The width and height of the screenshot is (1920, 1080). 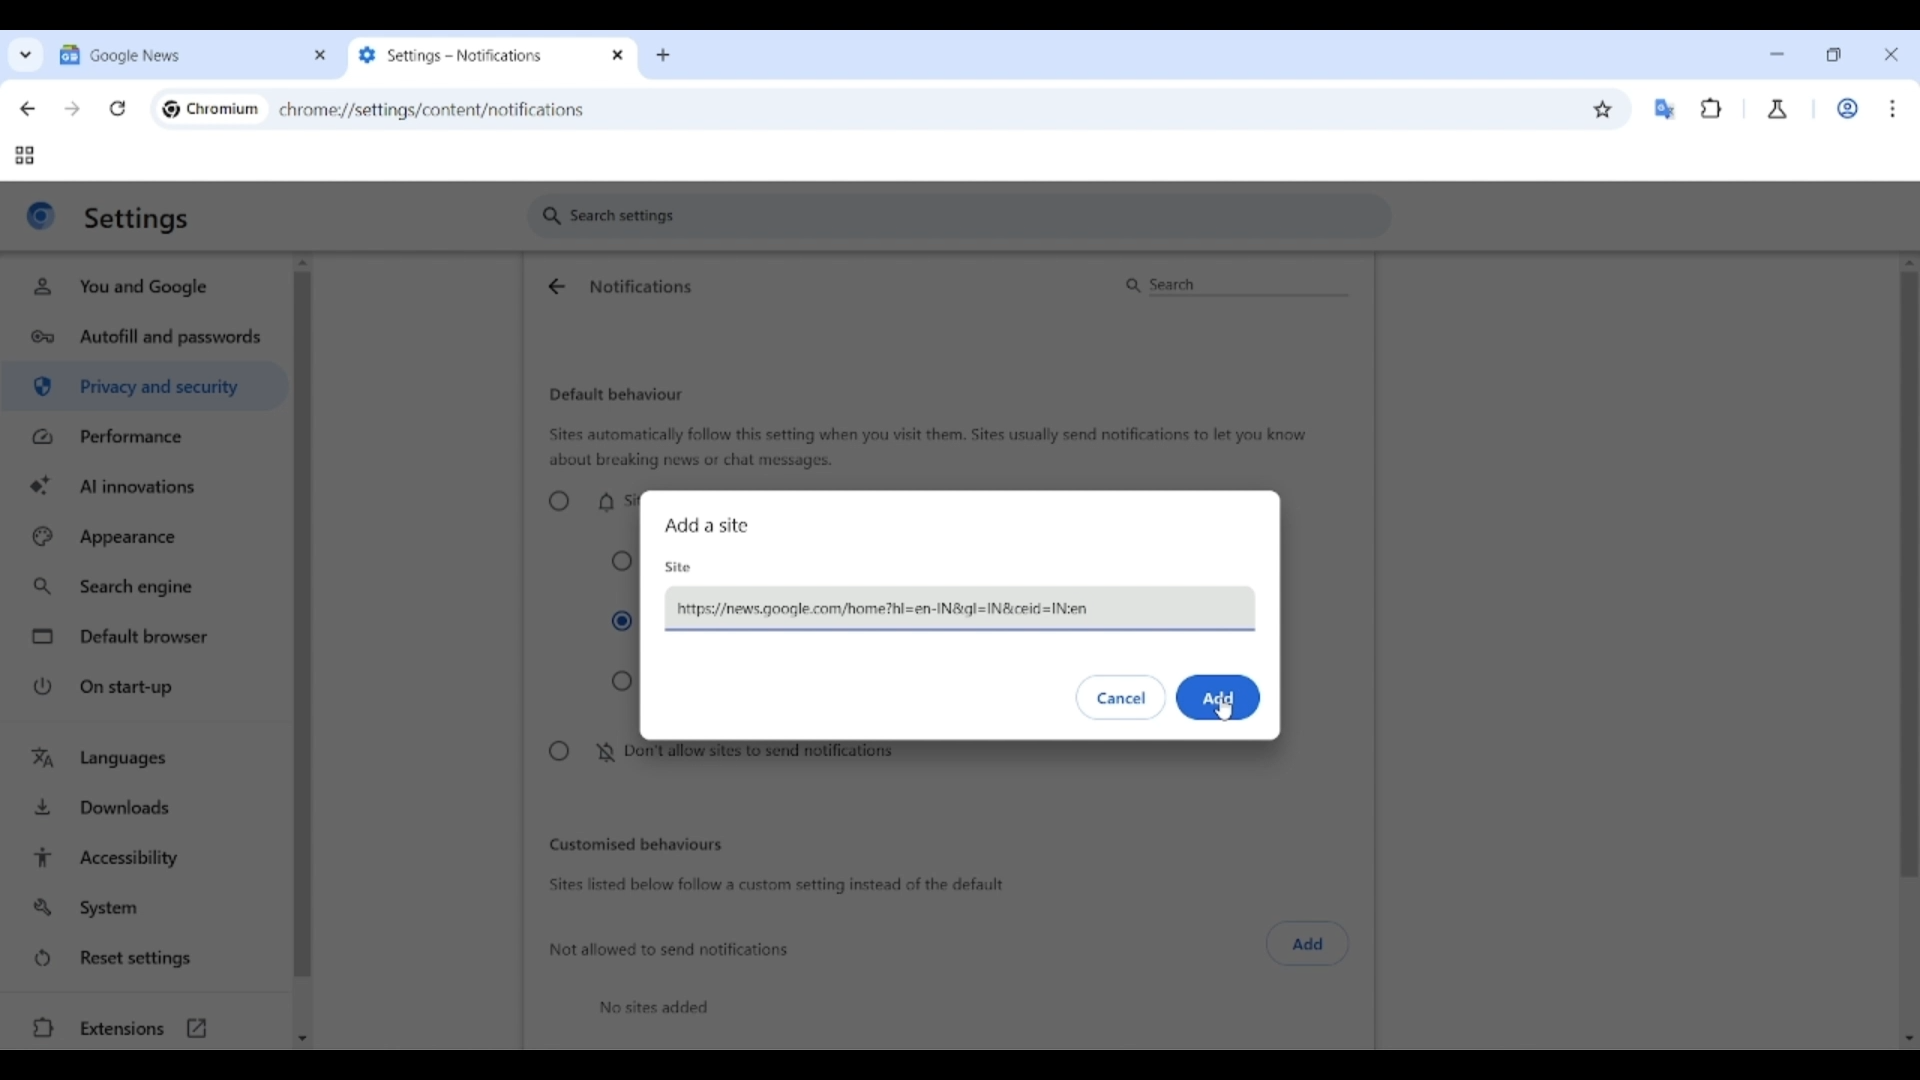 I want to click on Show interface in a smaller tab, so click(x=1833, y=55).